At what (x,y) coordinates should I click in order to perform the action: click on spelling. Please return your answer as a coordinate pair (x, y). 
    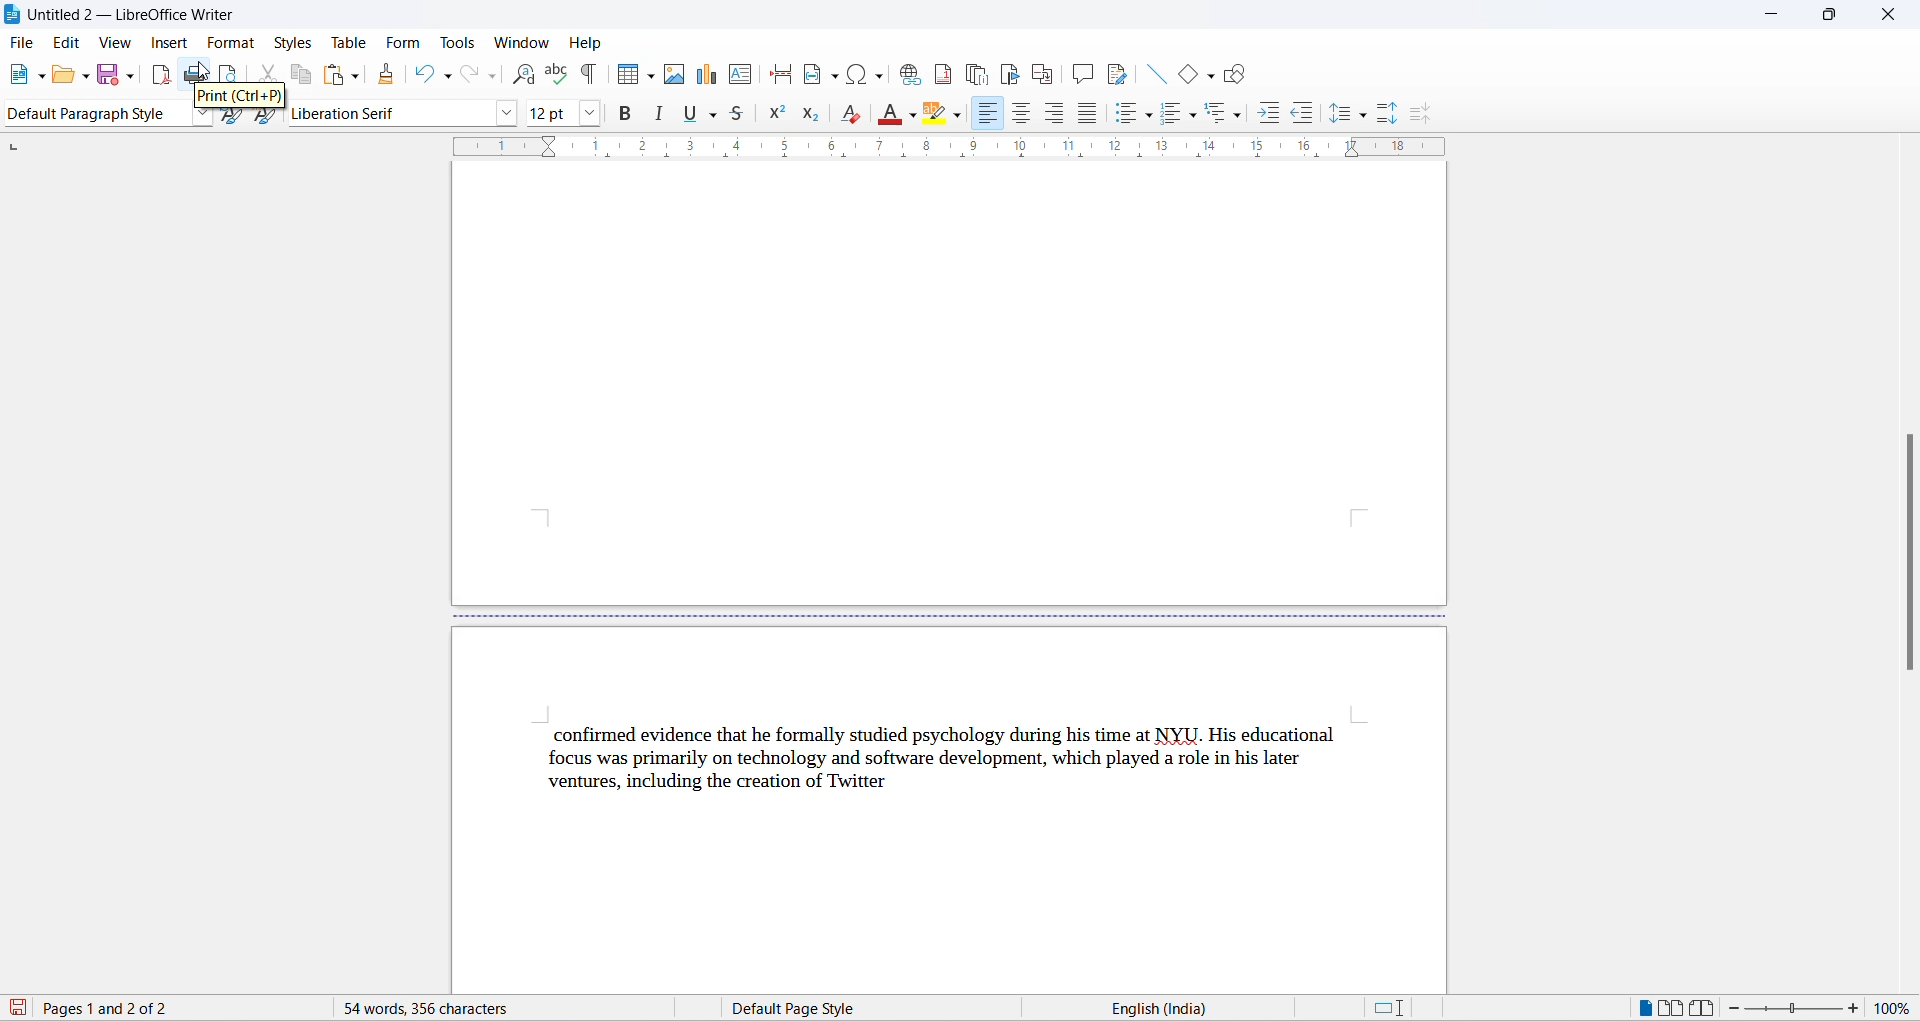
    Looking at the image, I should click on (557, 72).